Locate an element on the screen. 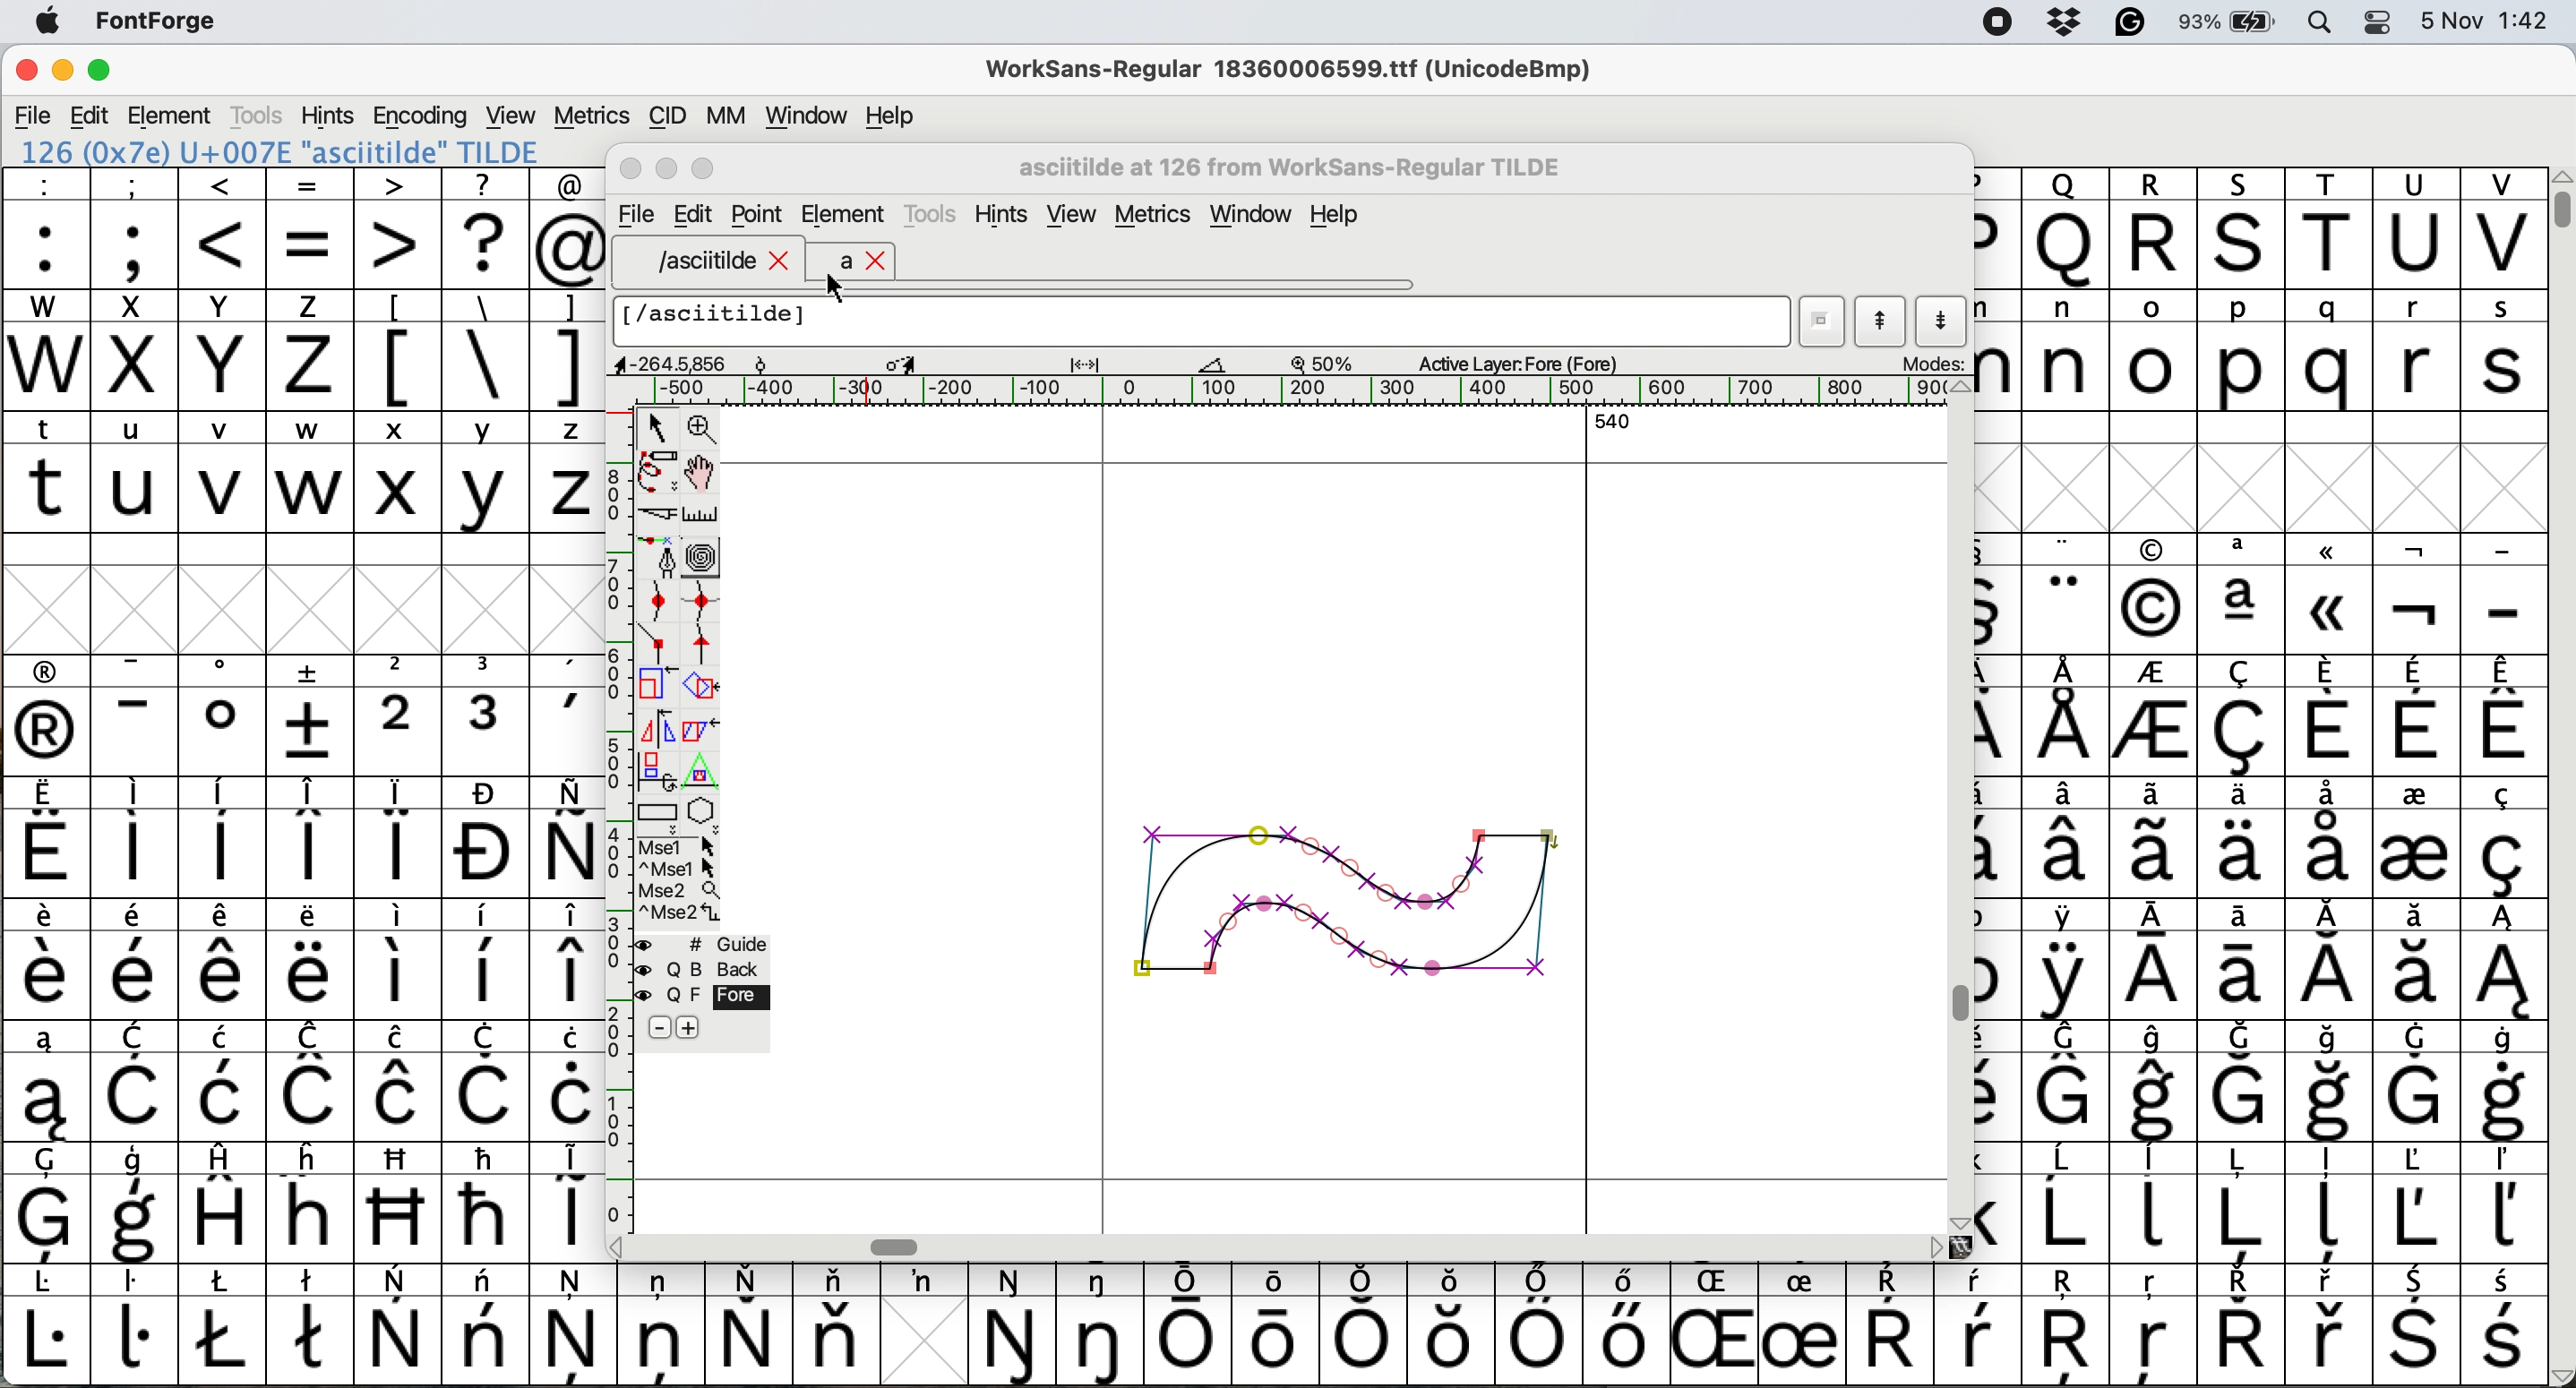 The image size is (2576, 1388). Close is located at coordinates (632, 170).